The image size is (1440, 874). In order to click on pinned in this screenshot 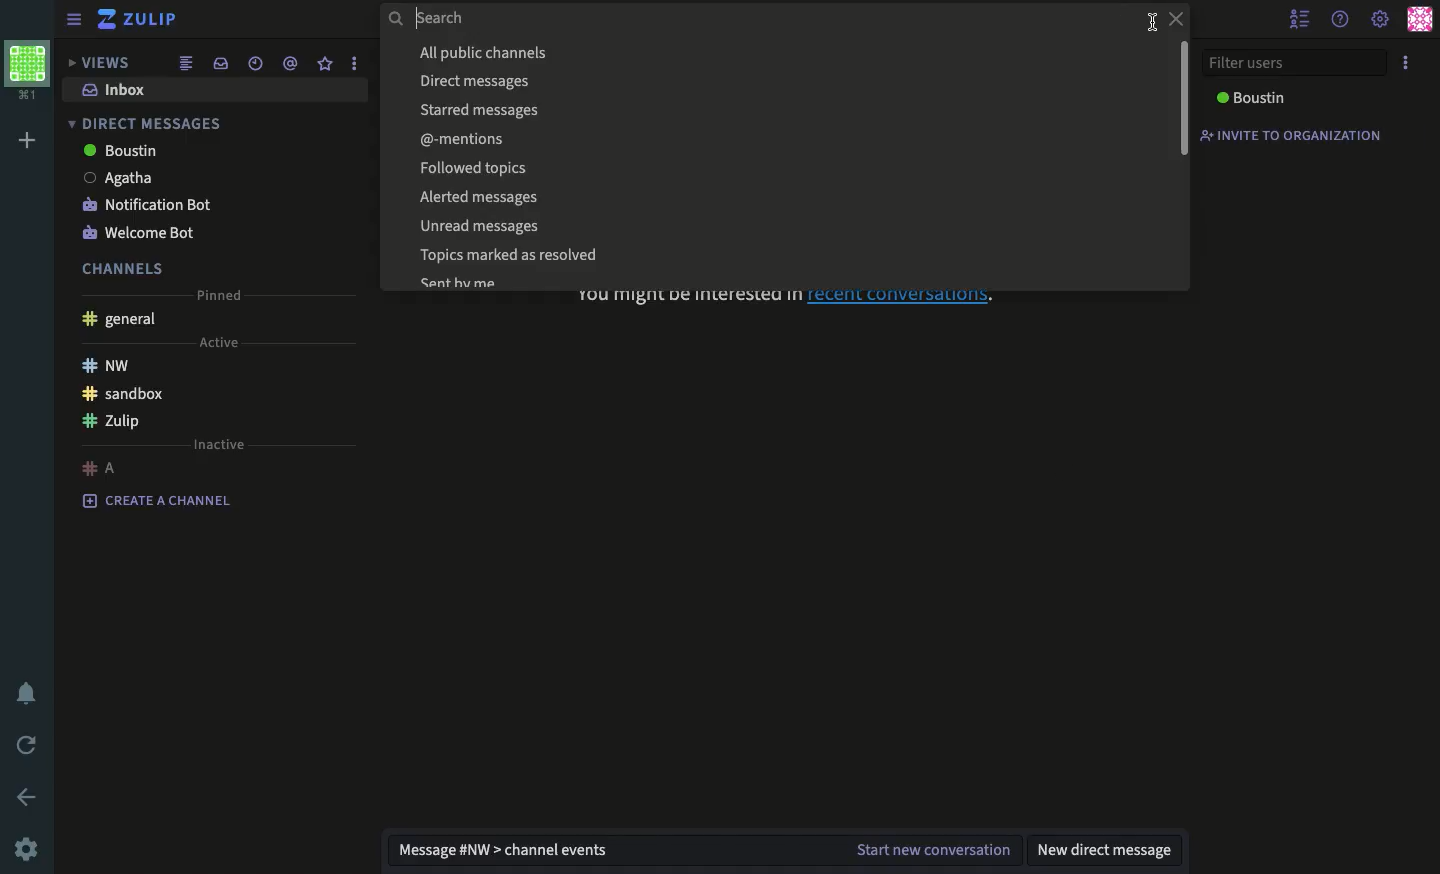, I will do `click(220, 295)`.